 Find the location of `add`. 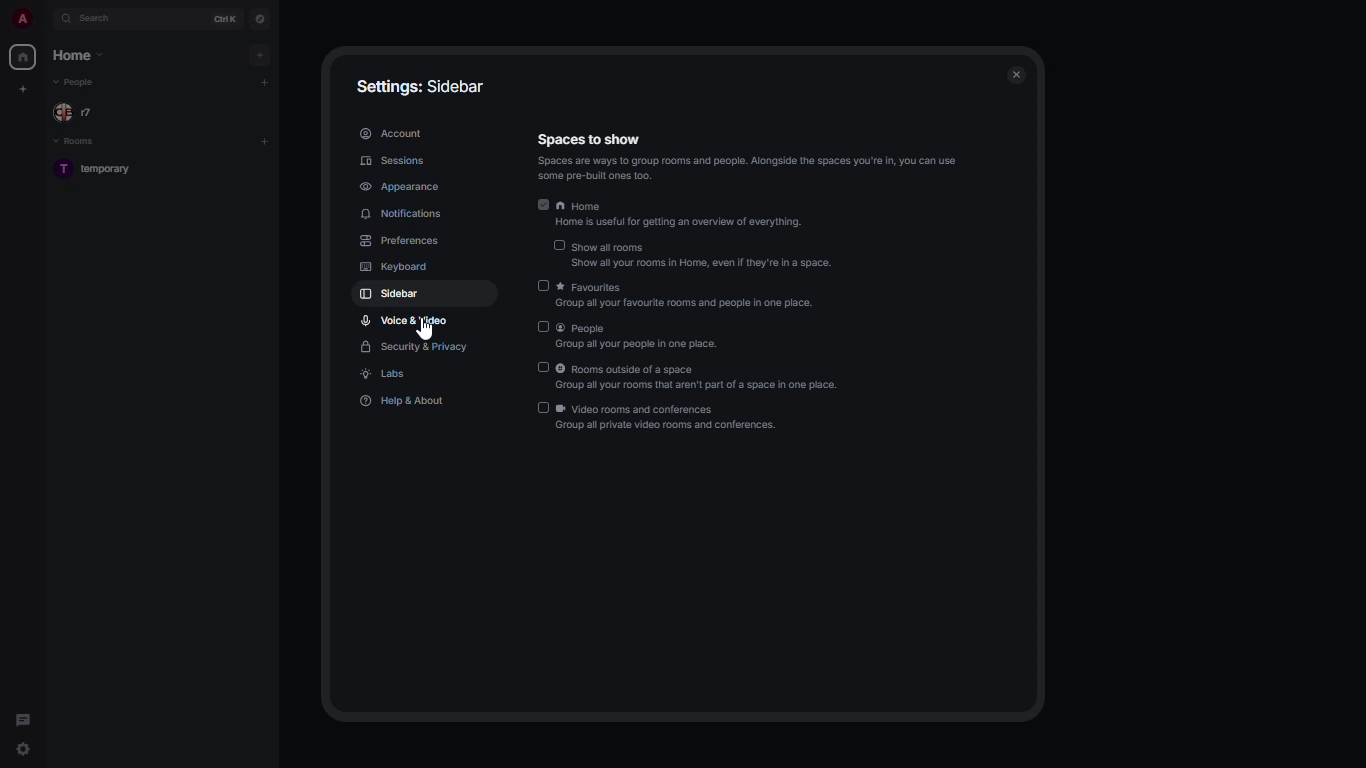

add is located at coordinates (265, 81).